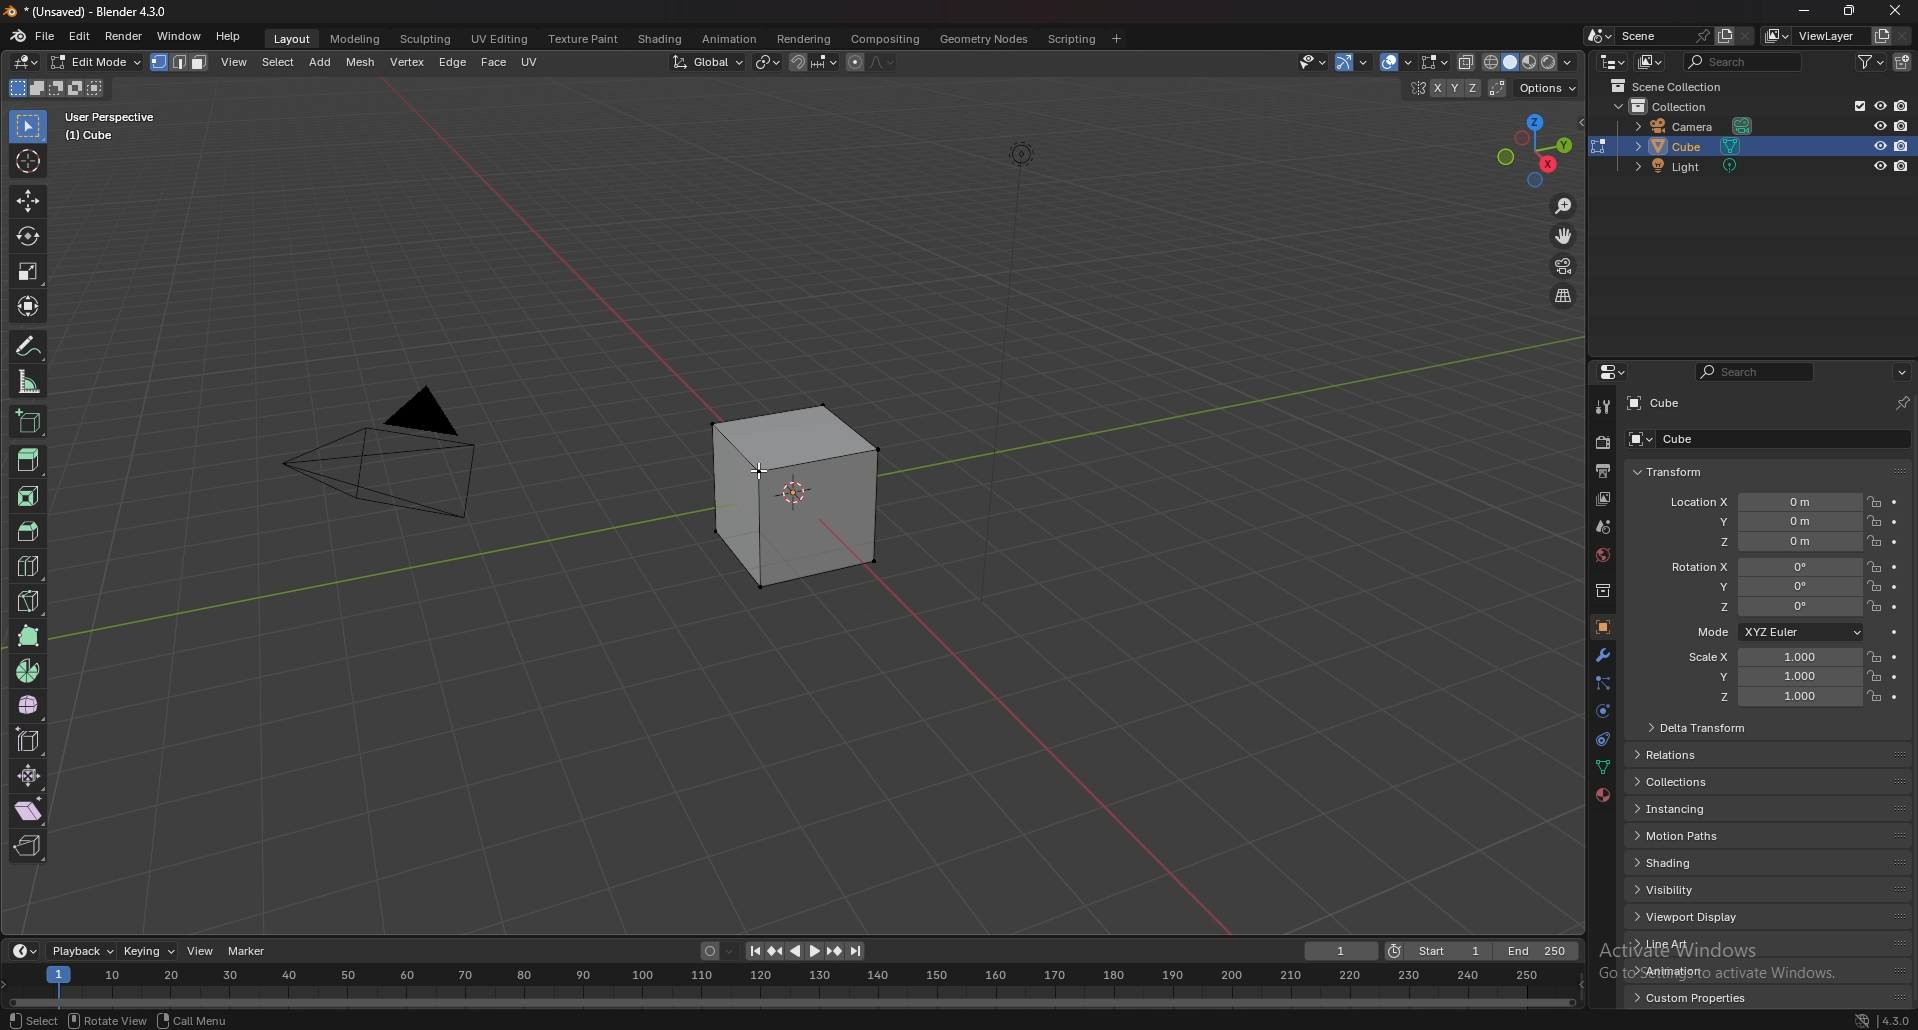  Describe the element at coordinates (1674, 106) in the screenshot. I see `collection` at that location.